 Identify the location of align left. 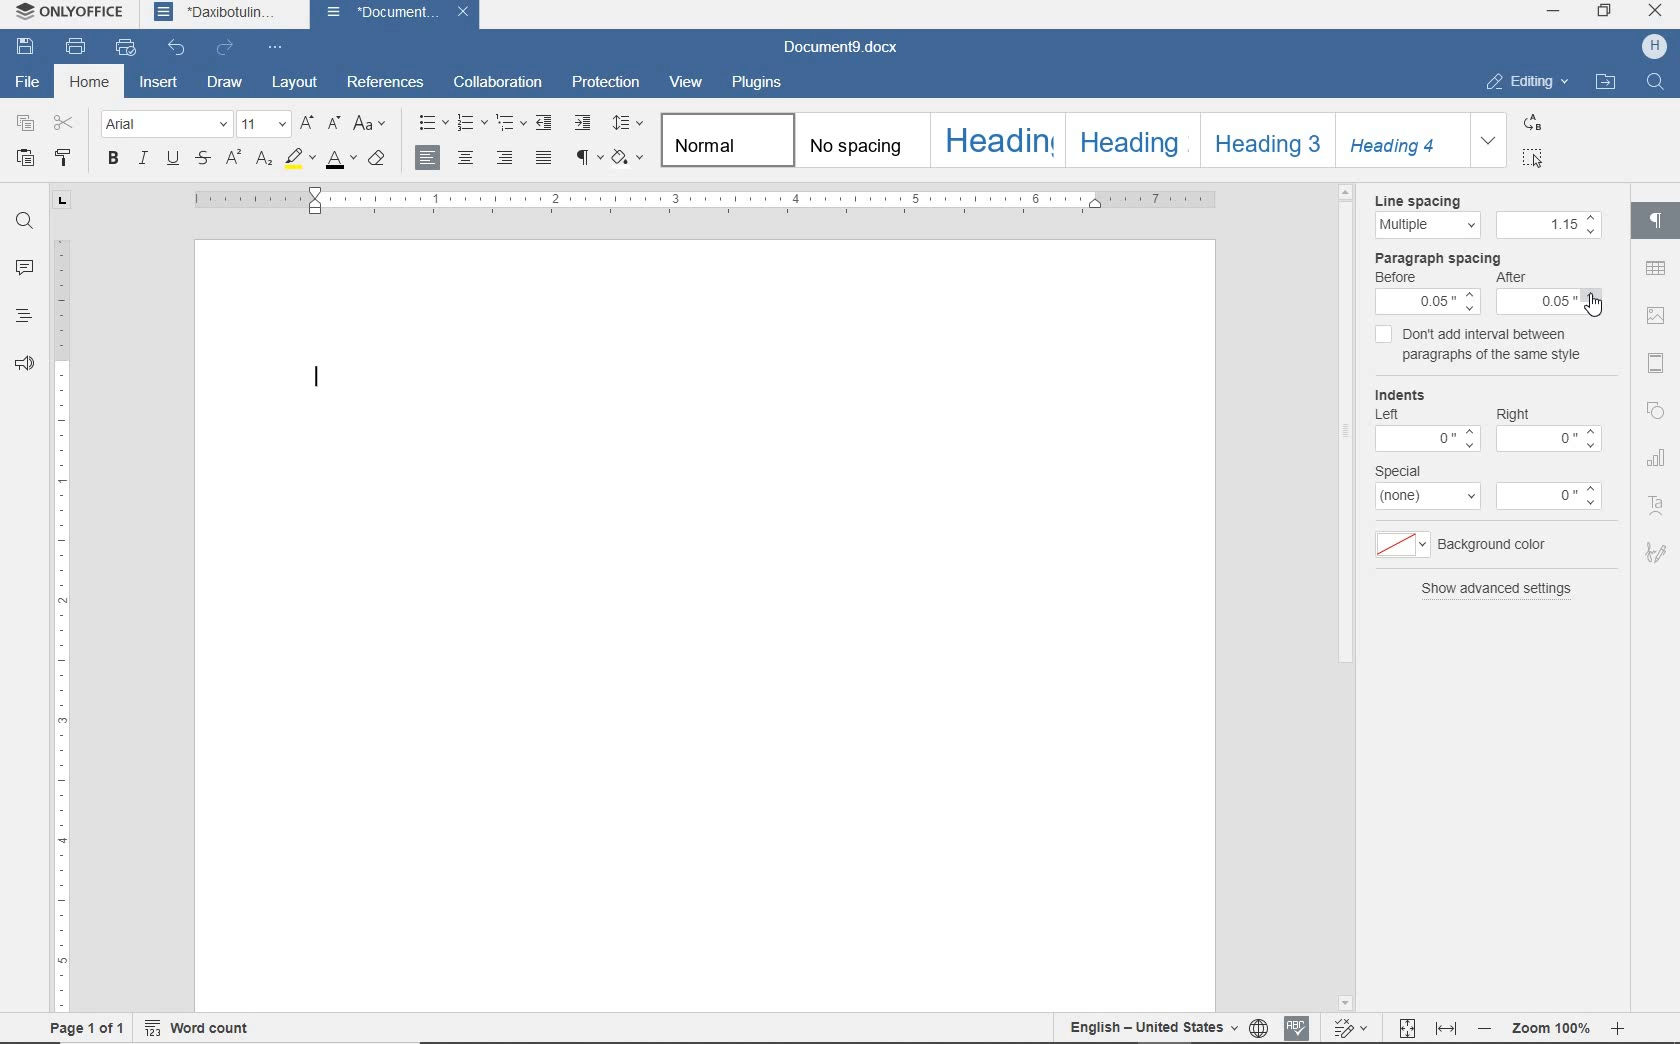
(429, 159).